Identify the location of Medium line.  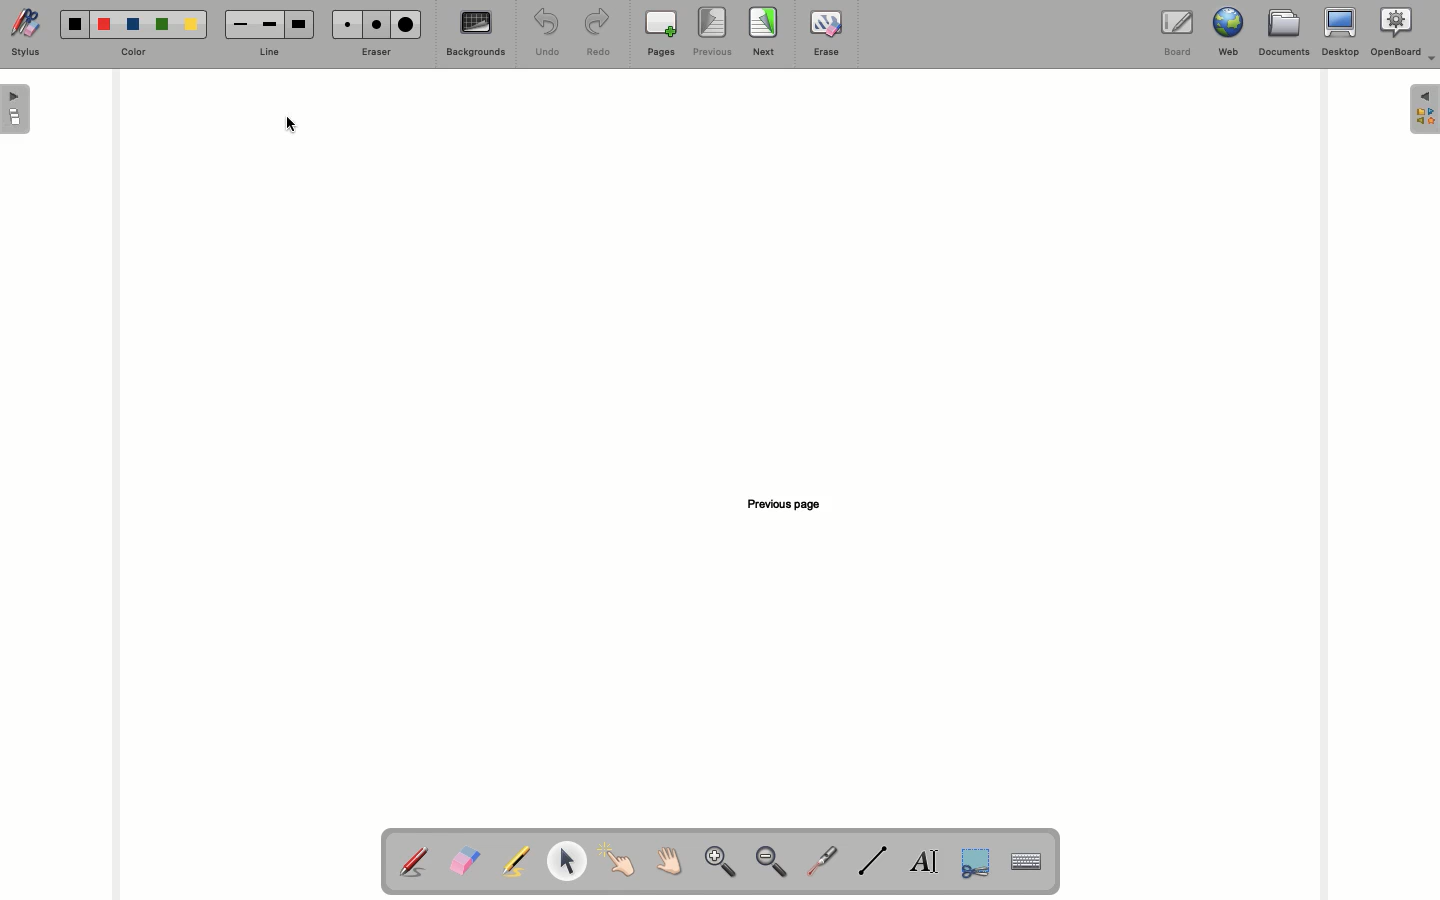
(269, 24).